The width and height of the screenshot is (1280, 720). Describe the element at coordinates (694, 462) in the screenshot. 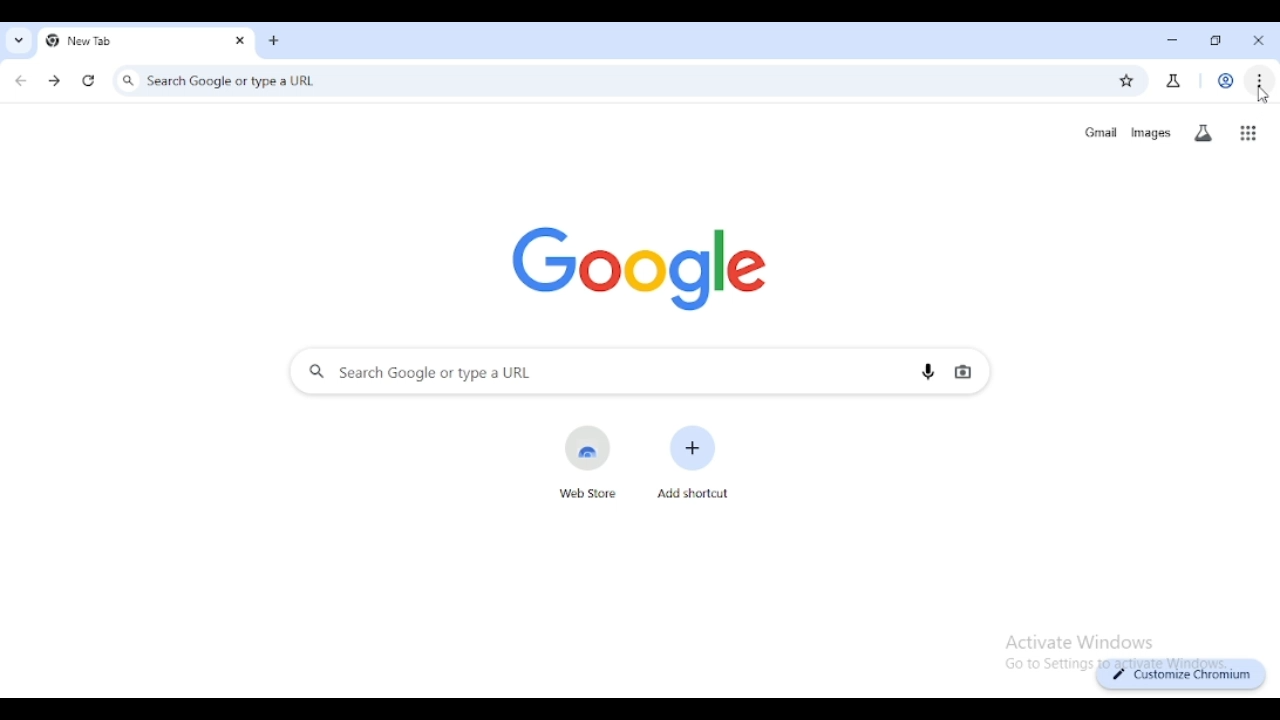

I see `add shortcut` at that location.